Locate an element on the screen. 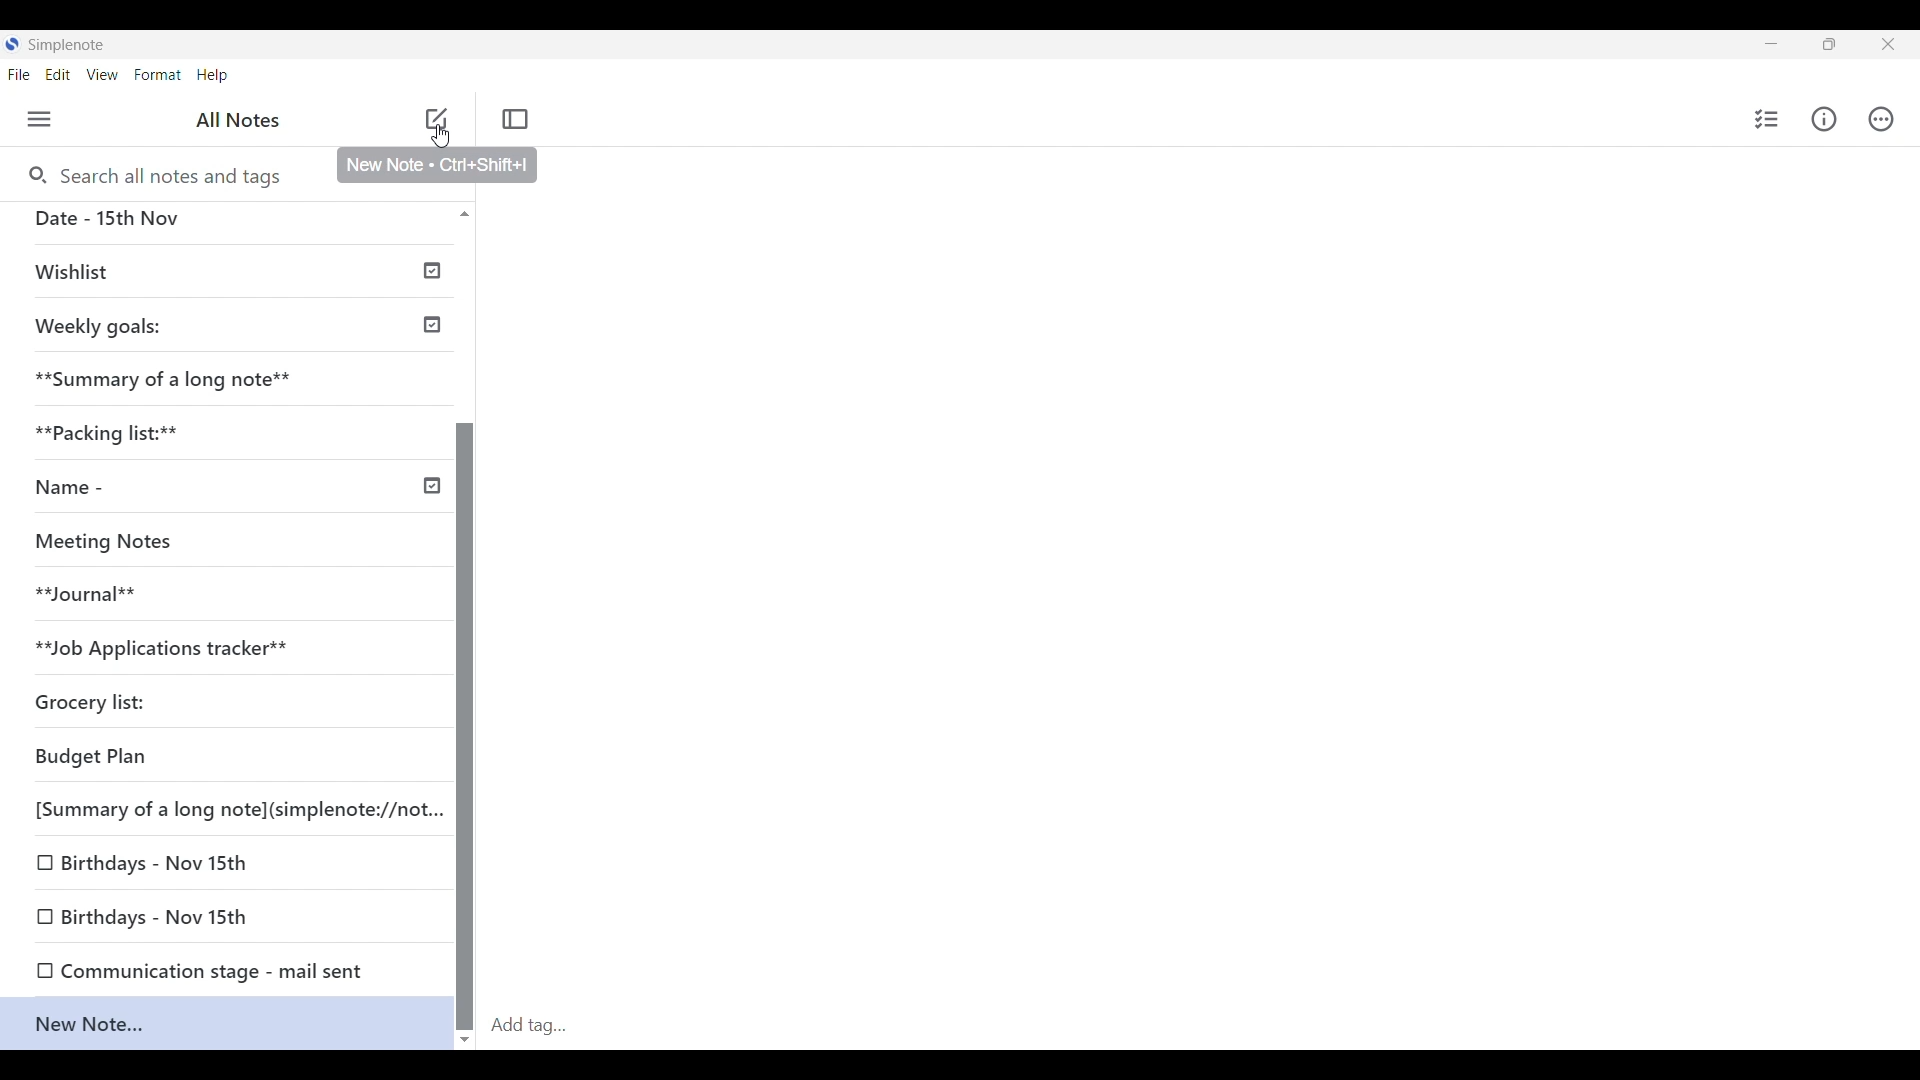 This screenshot has height=1080, width=1920. Minimize is located at coordinates (1771, 44).